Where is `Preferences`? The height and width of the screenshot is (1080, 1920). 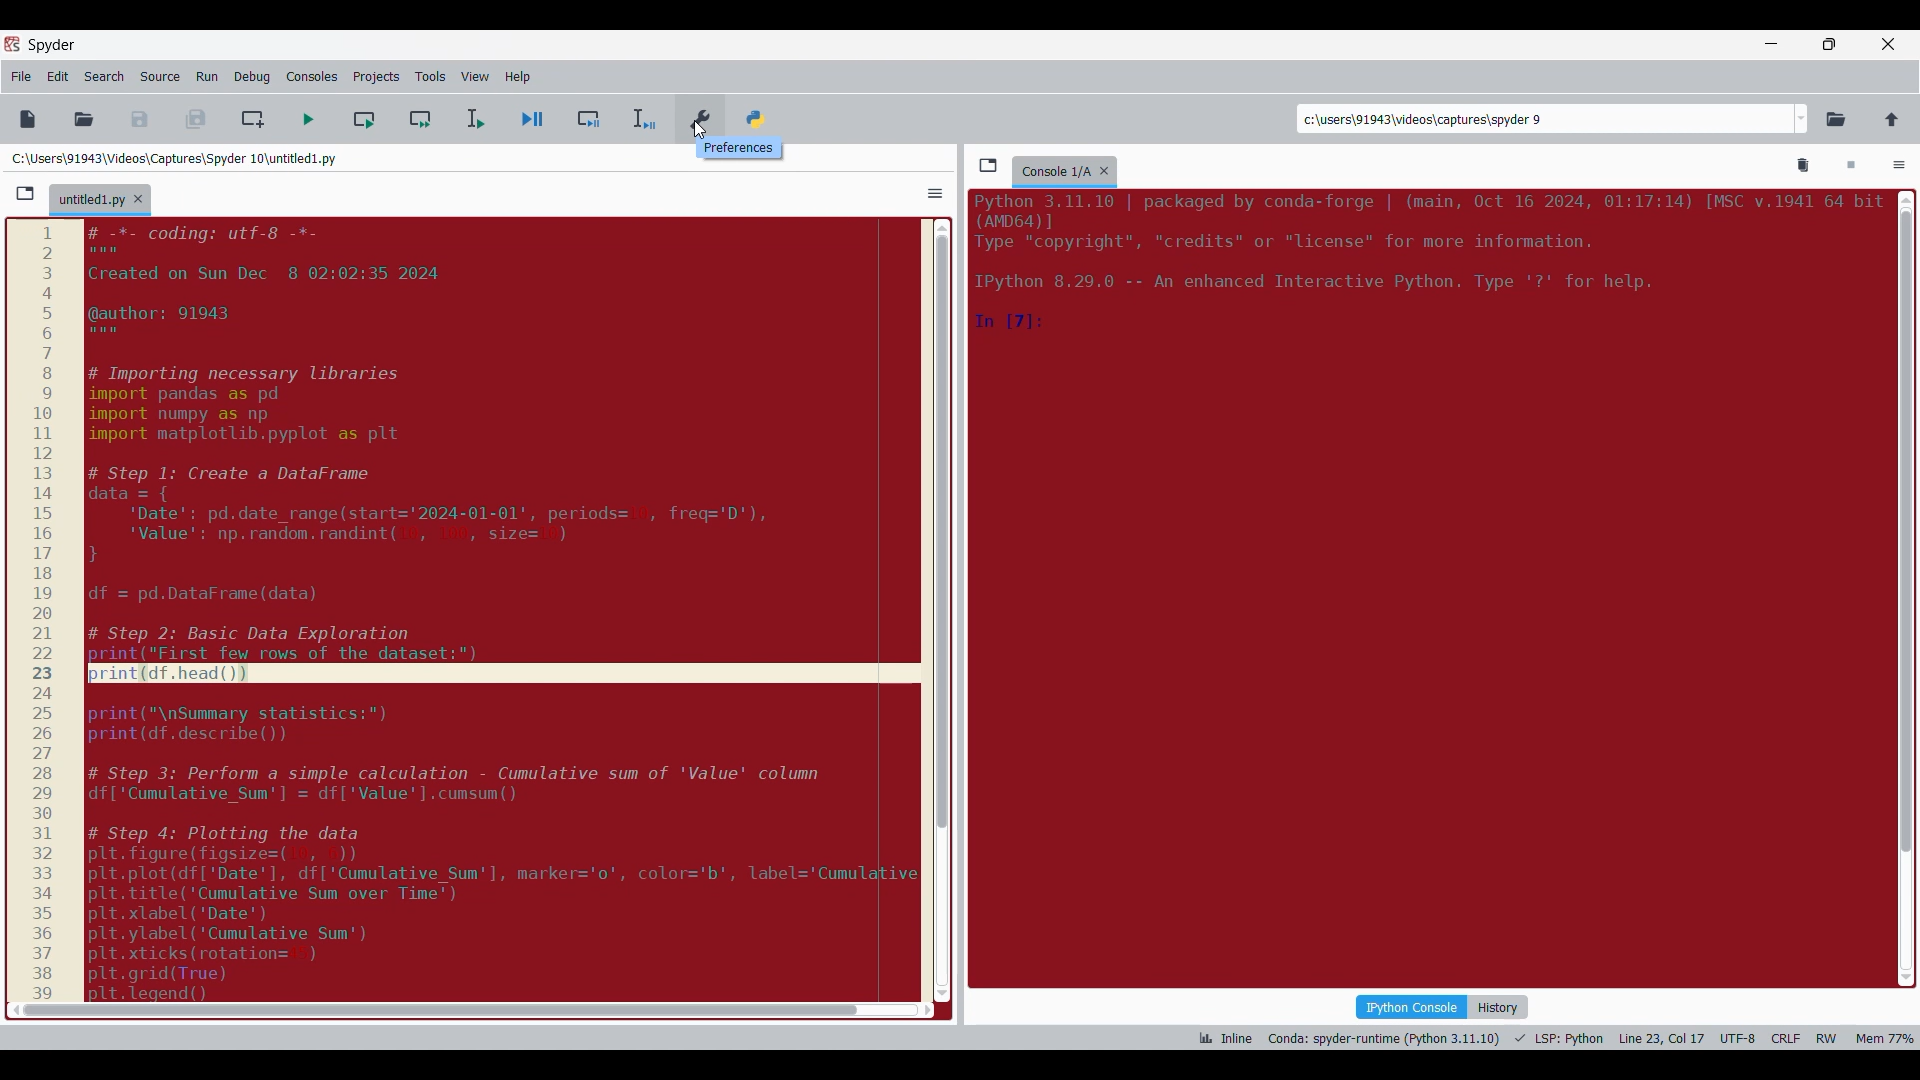
Preferences is located at coordinates (702, 115).